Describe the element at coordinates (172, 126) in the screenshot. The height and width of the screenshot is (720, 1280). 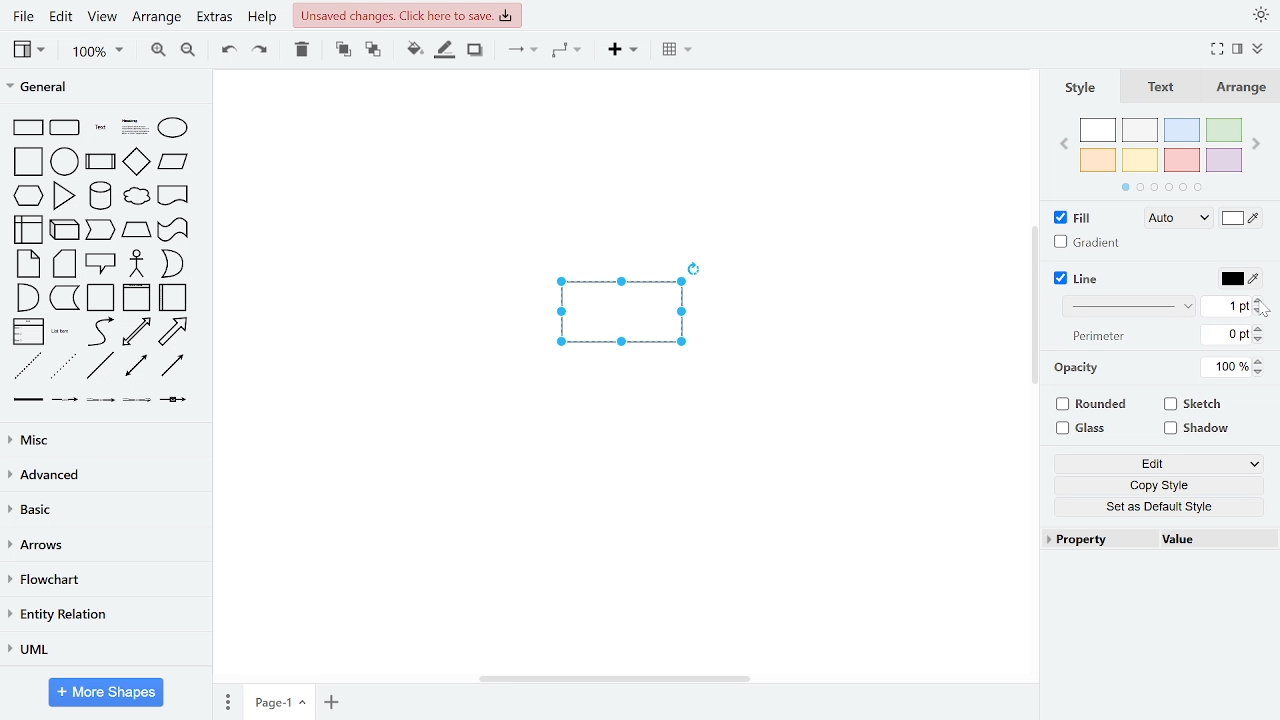
I see `general shapes` at that location.